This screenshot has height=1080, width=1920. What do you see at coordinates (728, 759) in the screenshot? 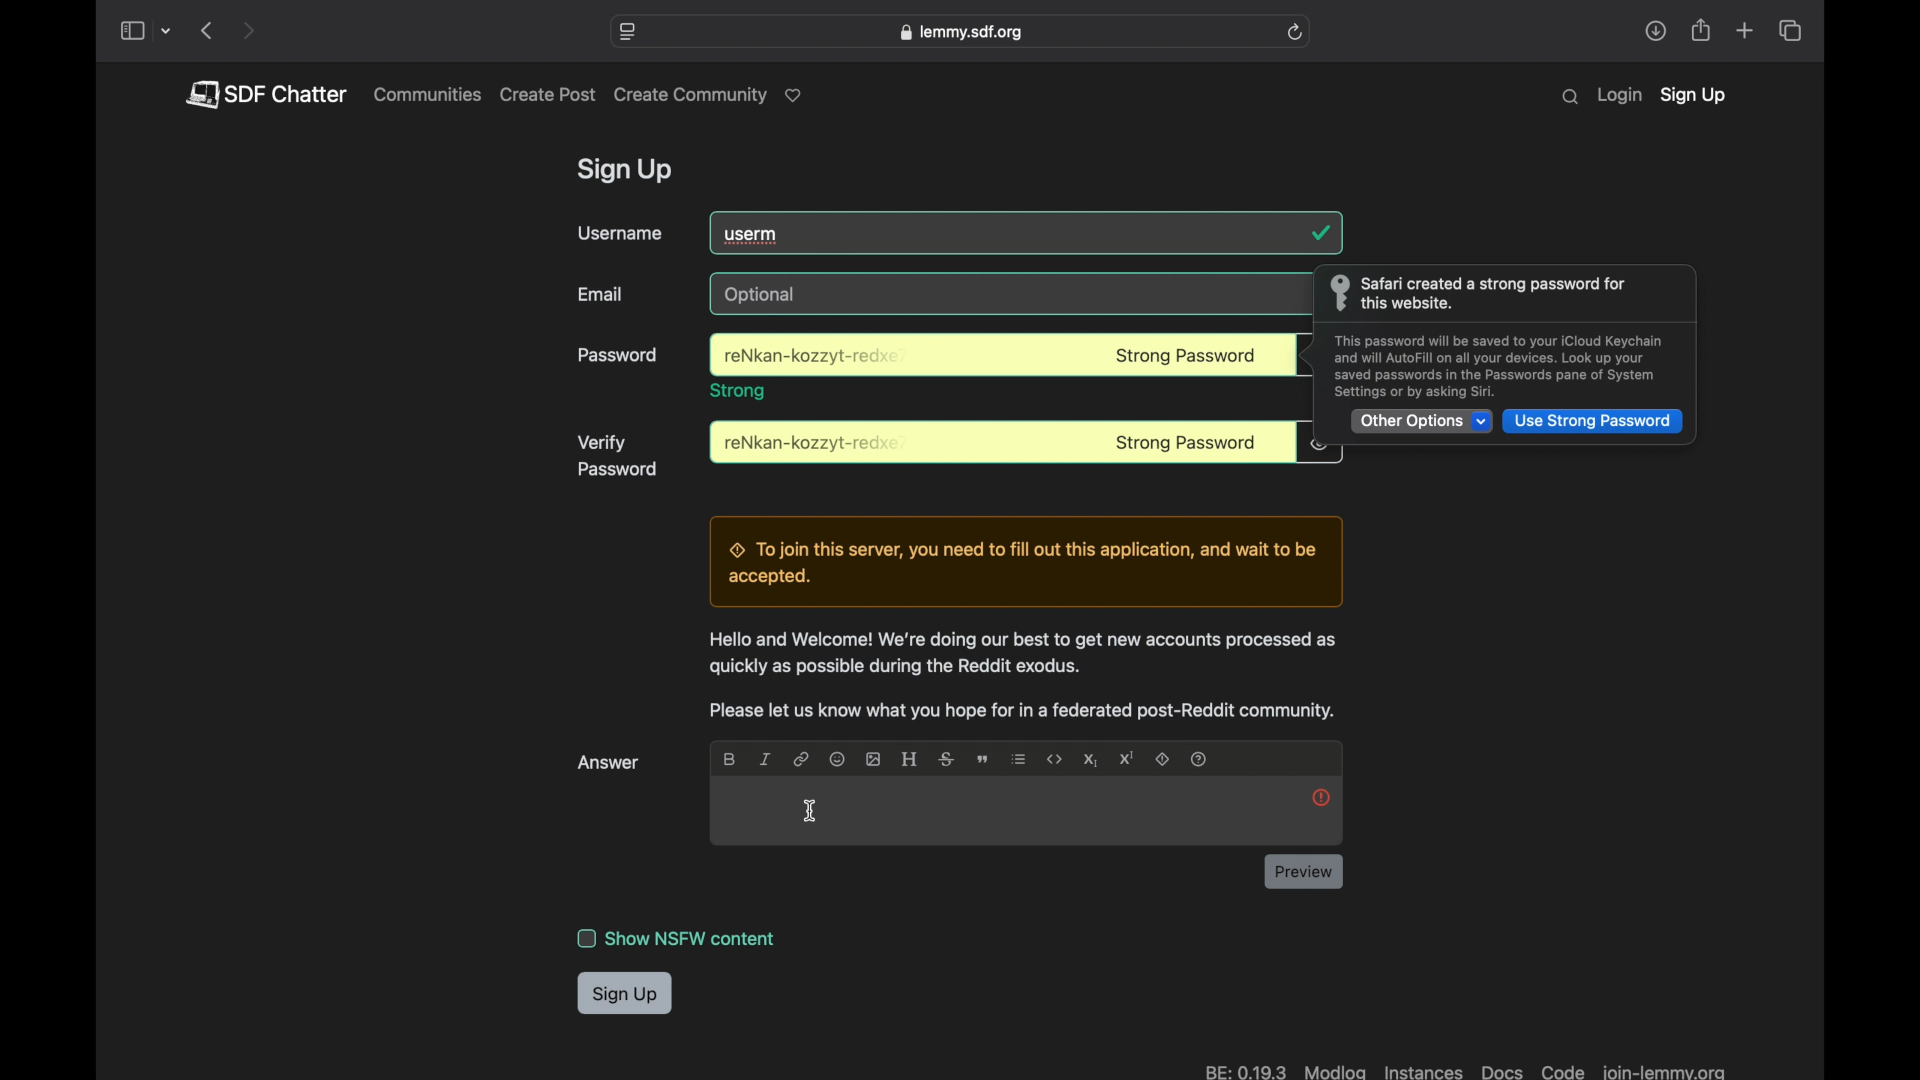
I see `bold` at bounding box center [728, 759].